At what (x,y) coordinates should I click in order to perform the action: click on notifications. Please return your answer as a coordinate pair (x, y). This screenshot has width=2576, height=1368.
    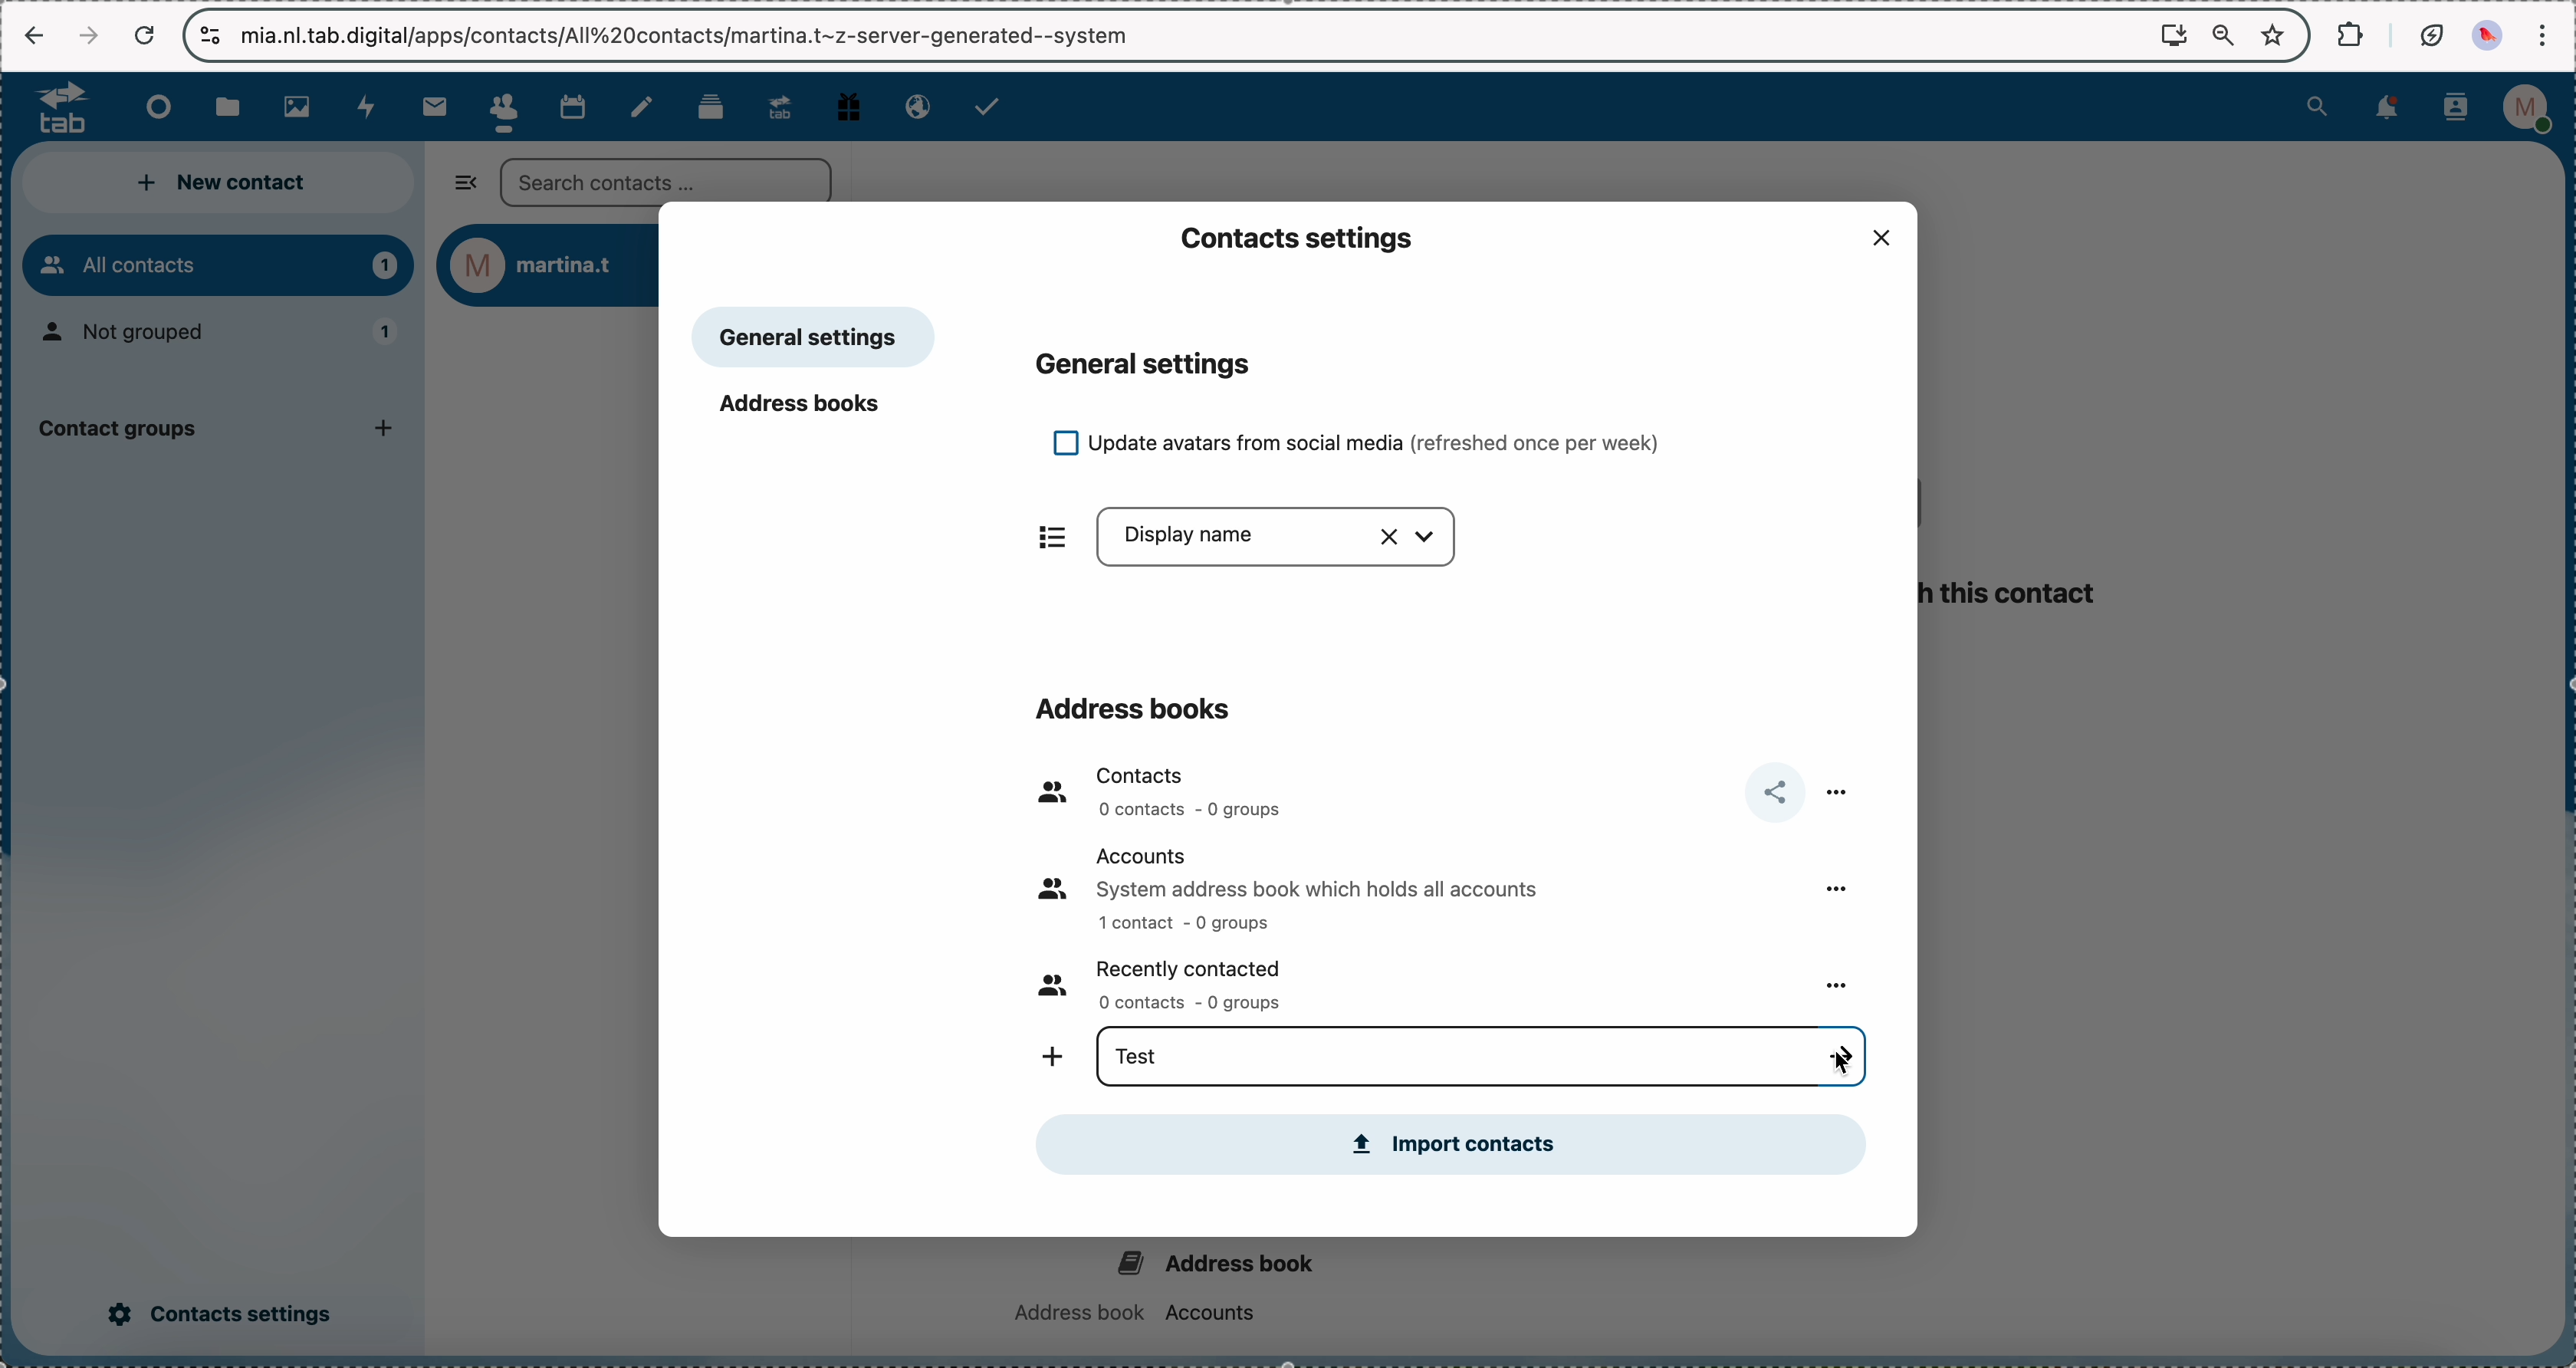
    Looking at the image, I should click on (2392, 108).